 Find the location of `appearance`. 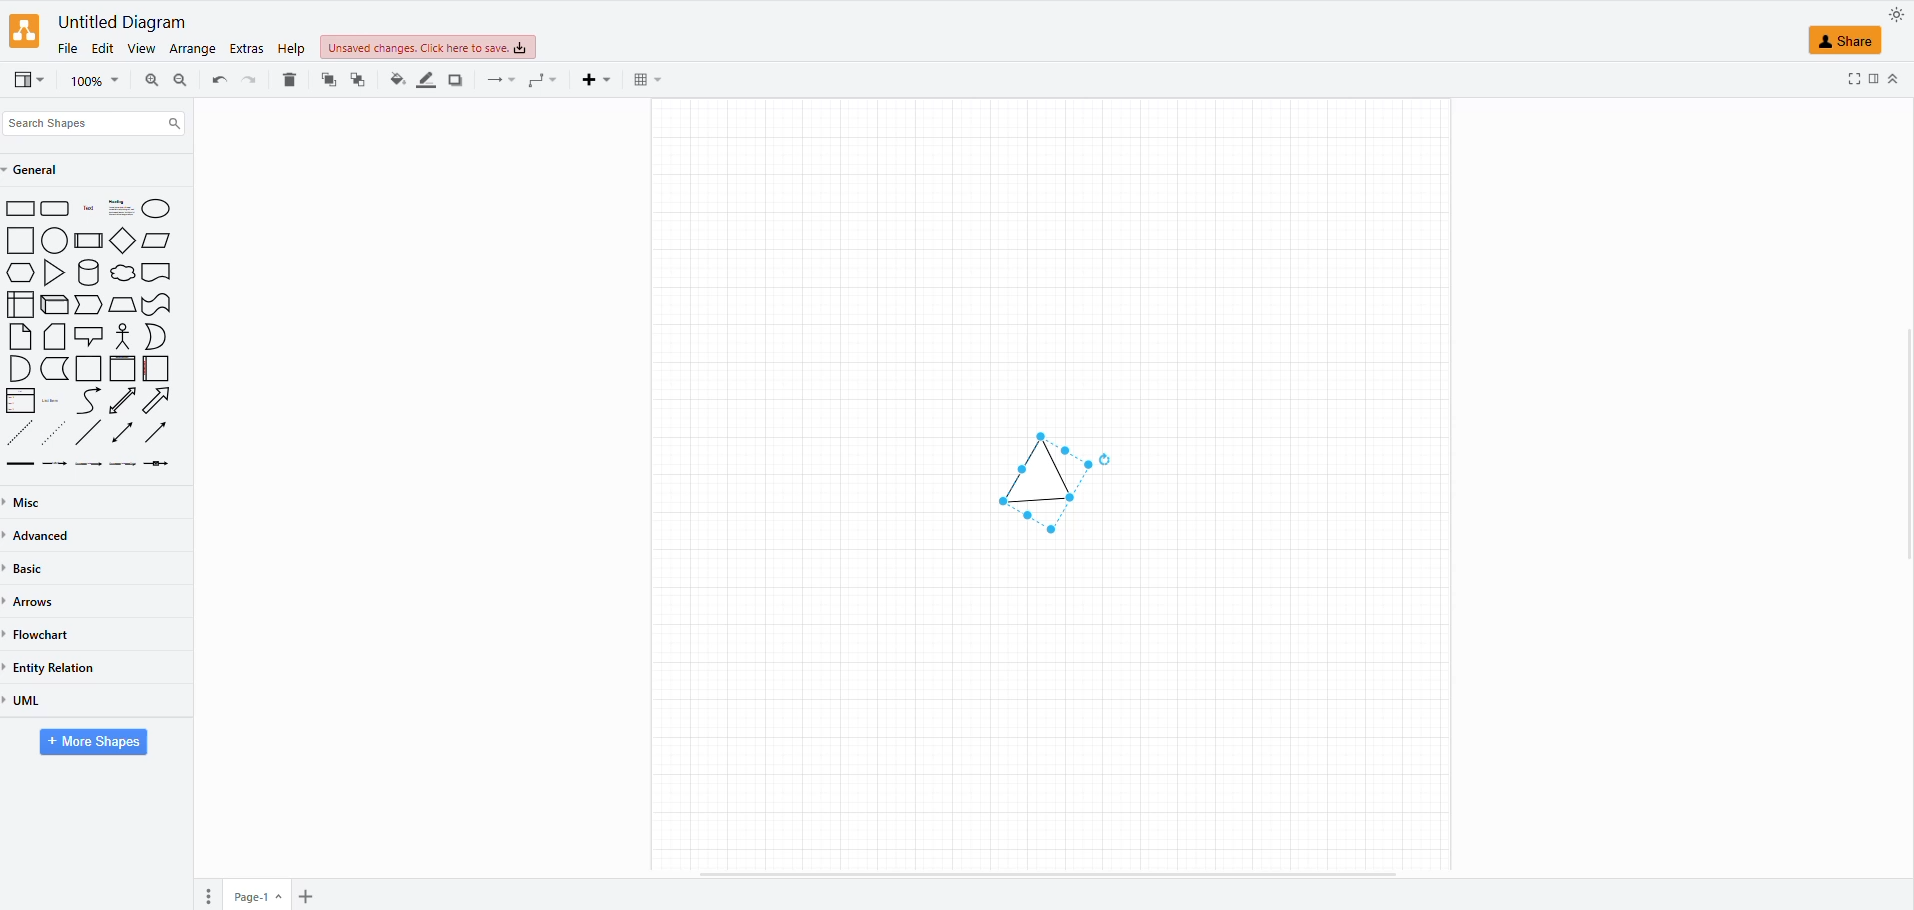

appearance is located at coordinates (1894, 15).